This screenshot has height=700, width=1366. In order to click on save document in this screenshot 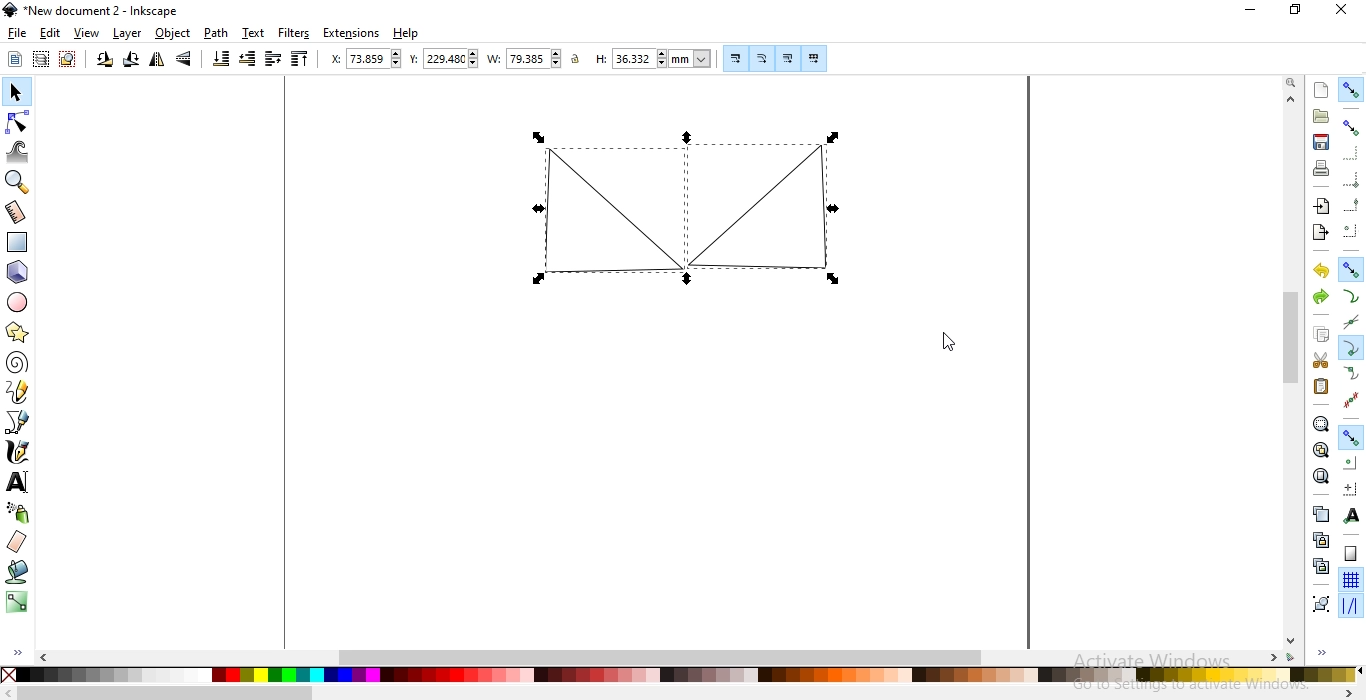, I will do `click(1321, 142)`.